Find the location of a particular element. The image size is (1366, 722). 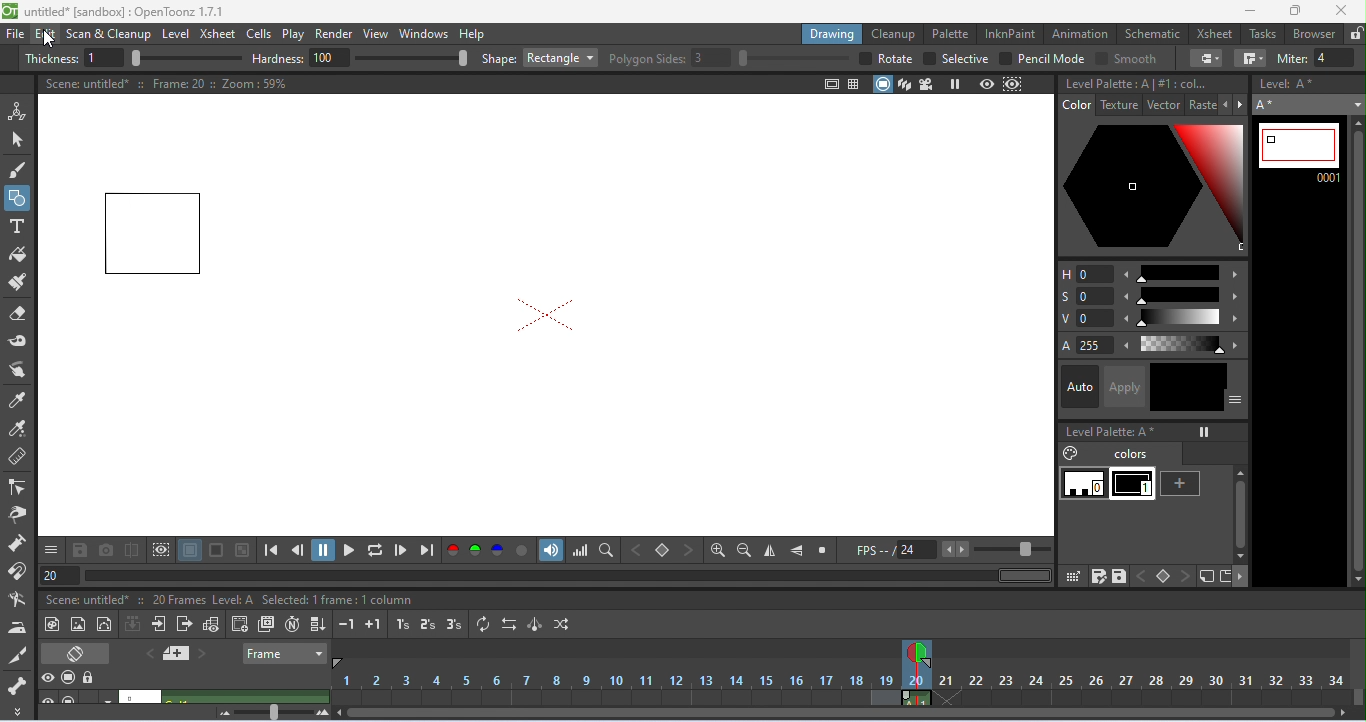

collapse is located at coordinates (135, 623).